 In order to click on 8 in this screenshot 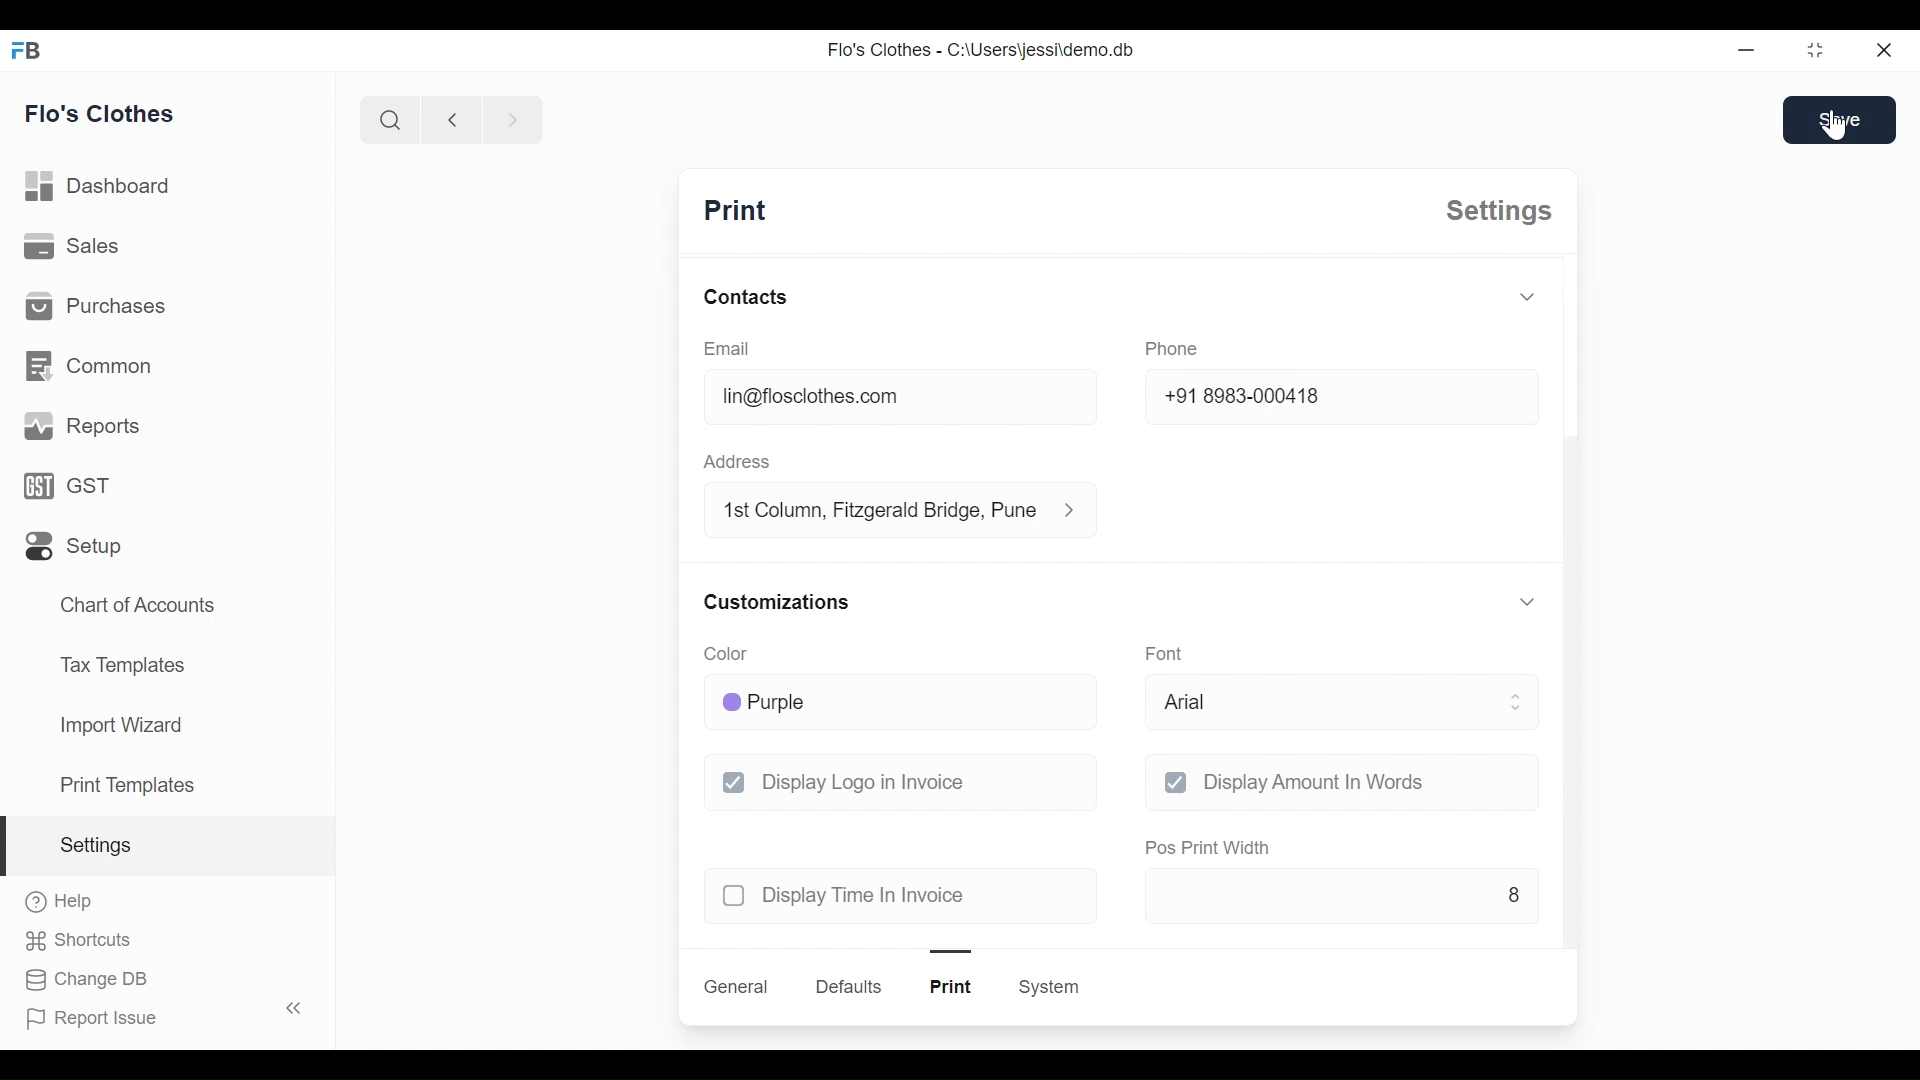, I will do `click(1342, 894)`.